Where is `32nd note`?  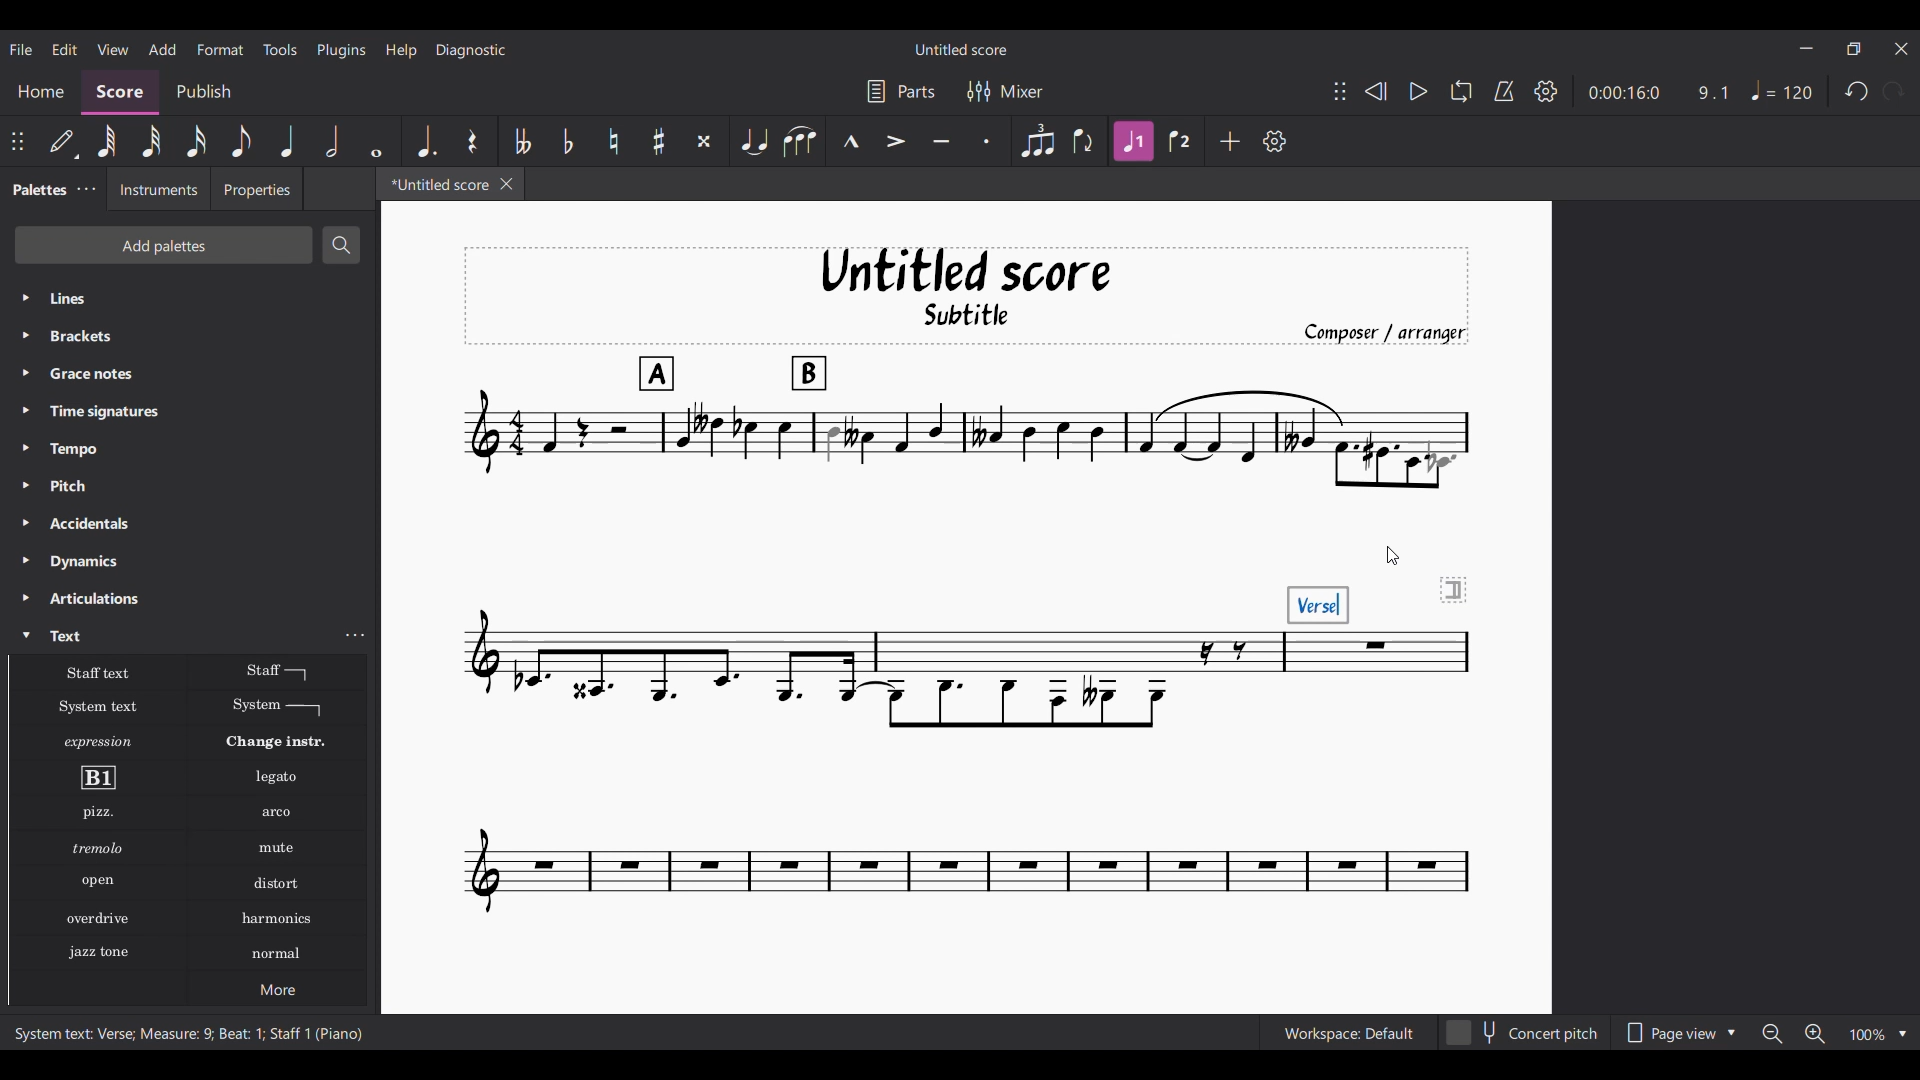 32nd note is located at coordinates (151, 141).